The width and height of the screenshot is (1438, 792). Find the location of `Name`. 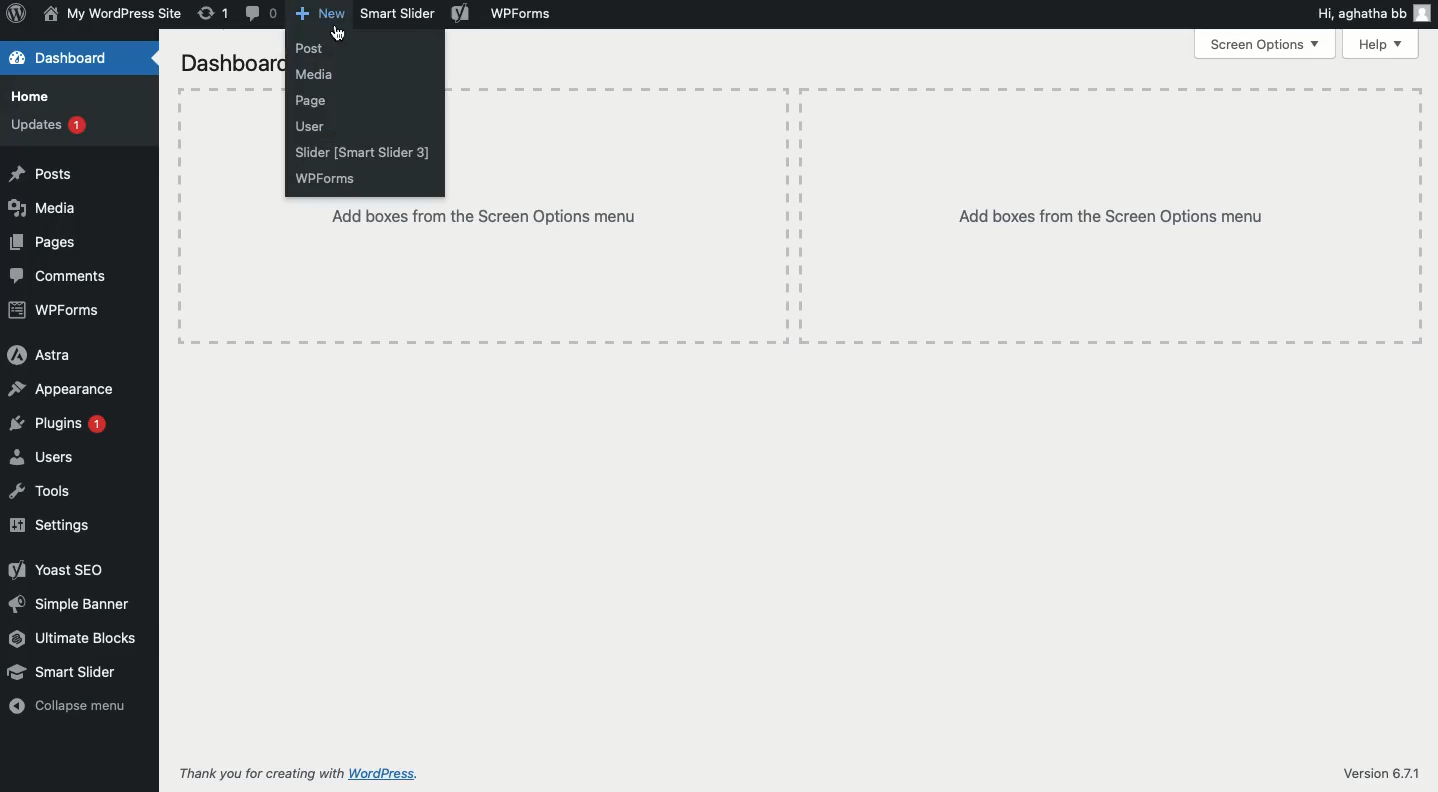

Name is located at coordinates (113, 14).